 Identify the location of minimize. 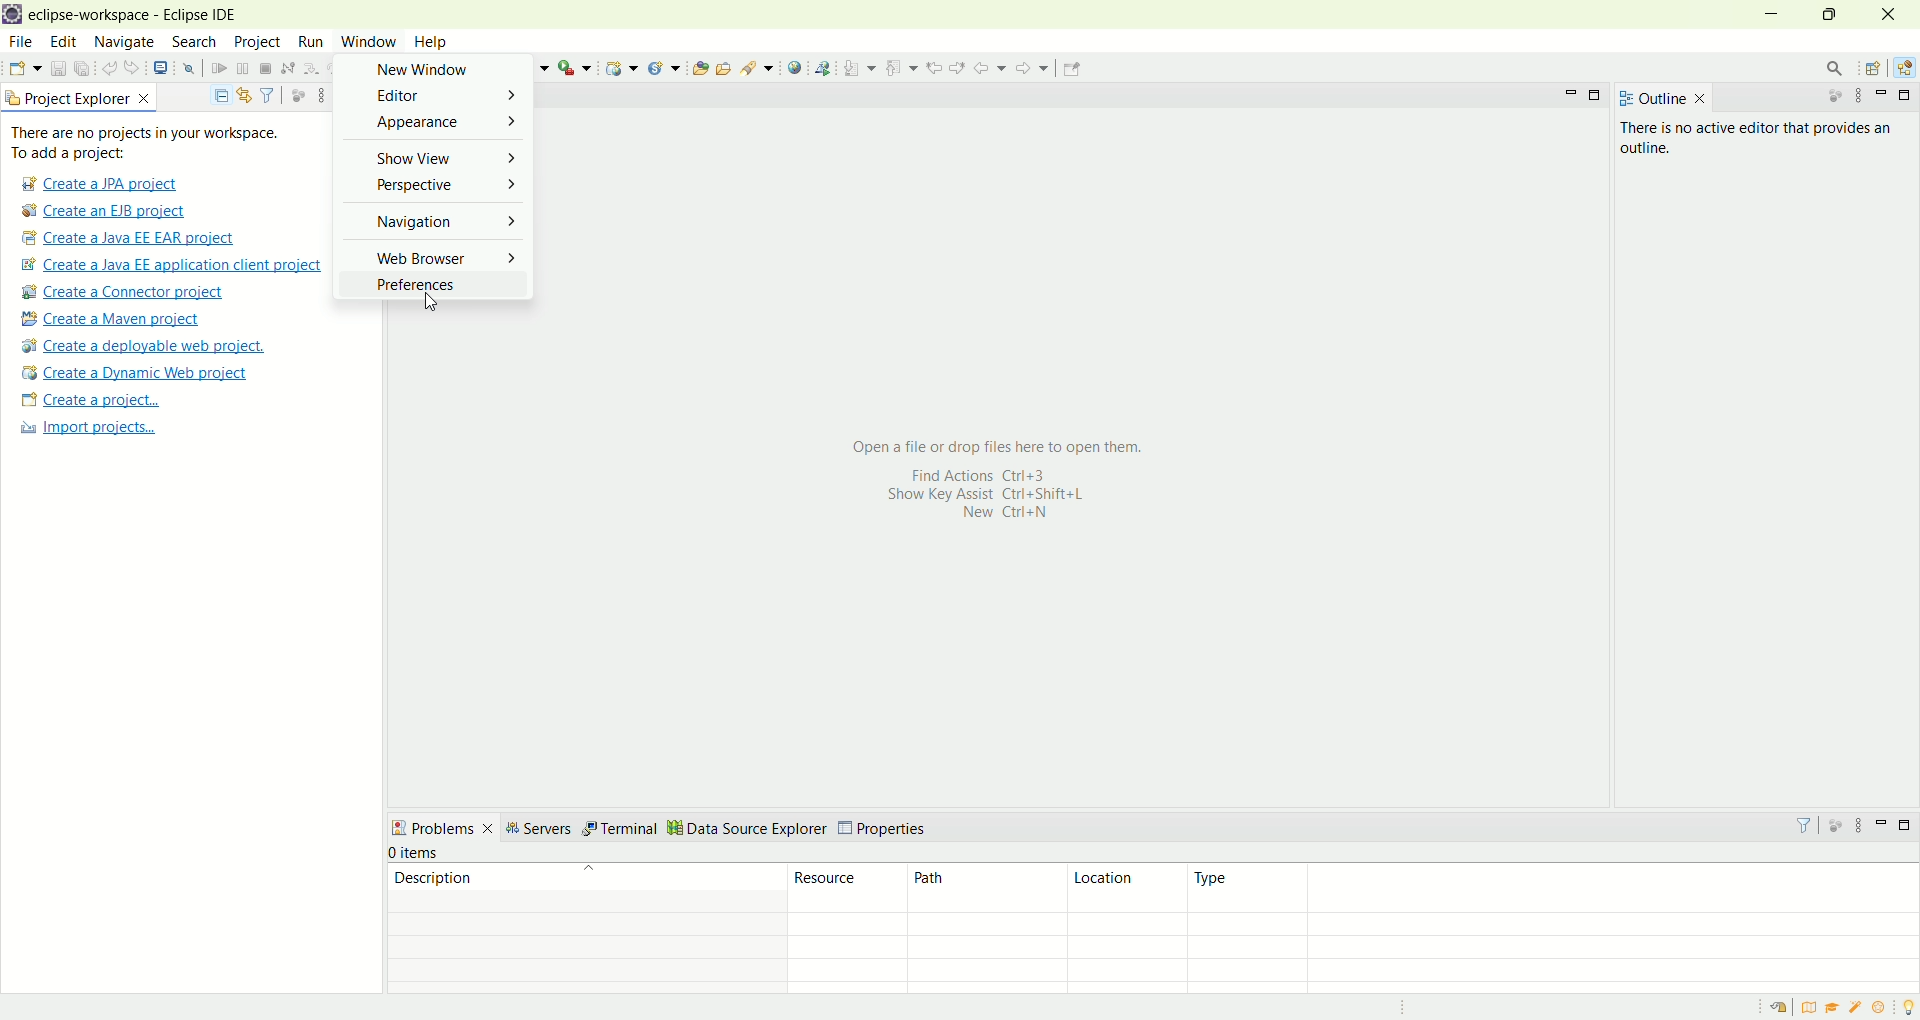
(1774, 15).